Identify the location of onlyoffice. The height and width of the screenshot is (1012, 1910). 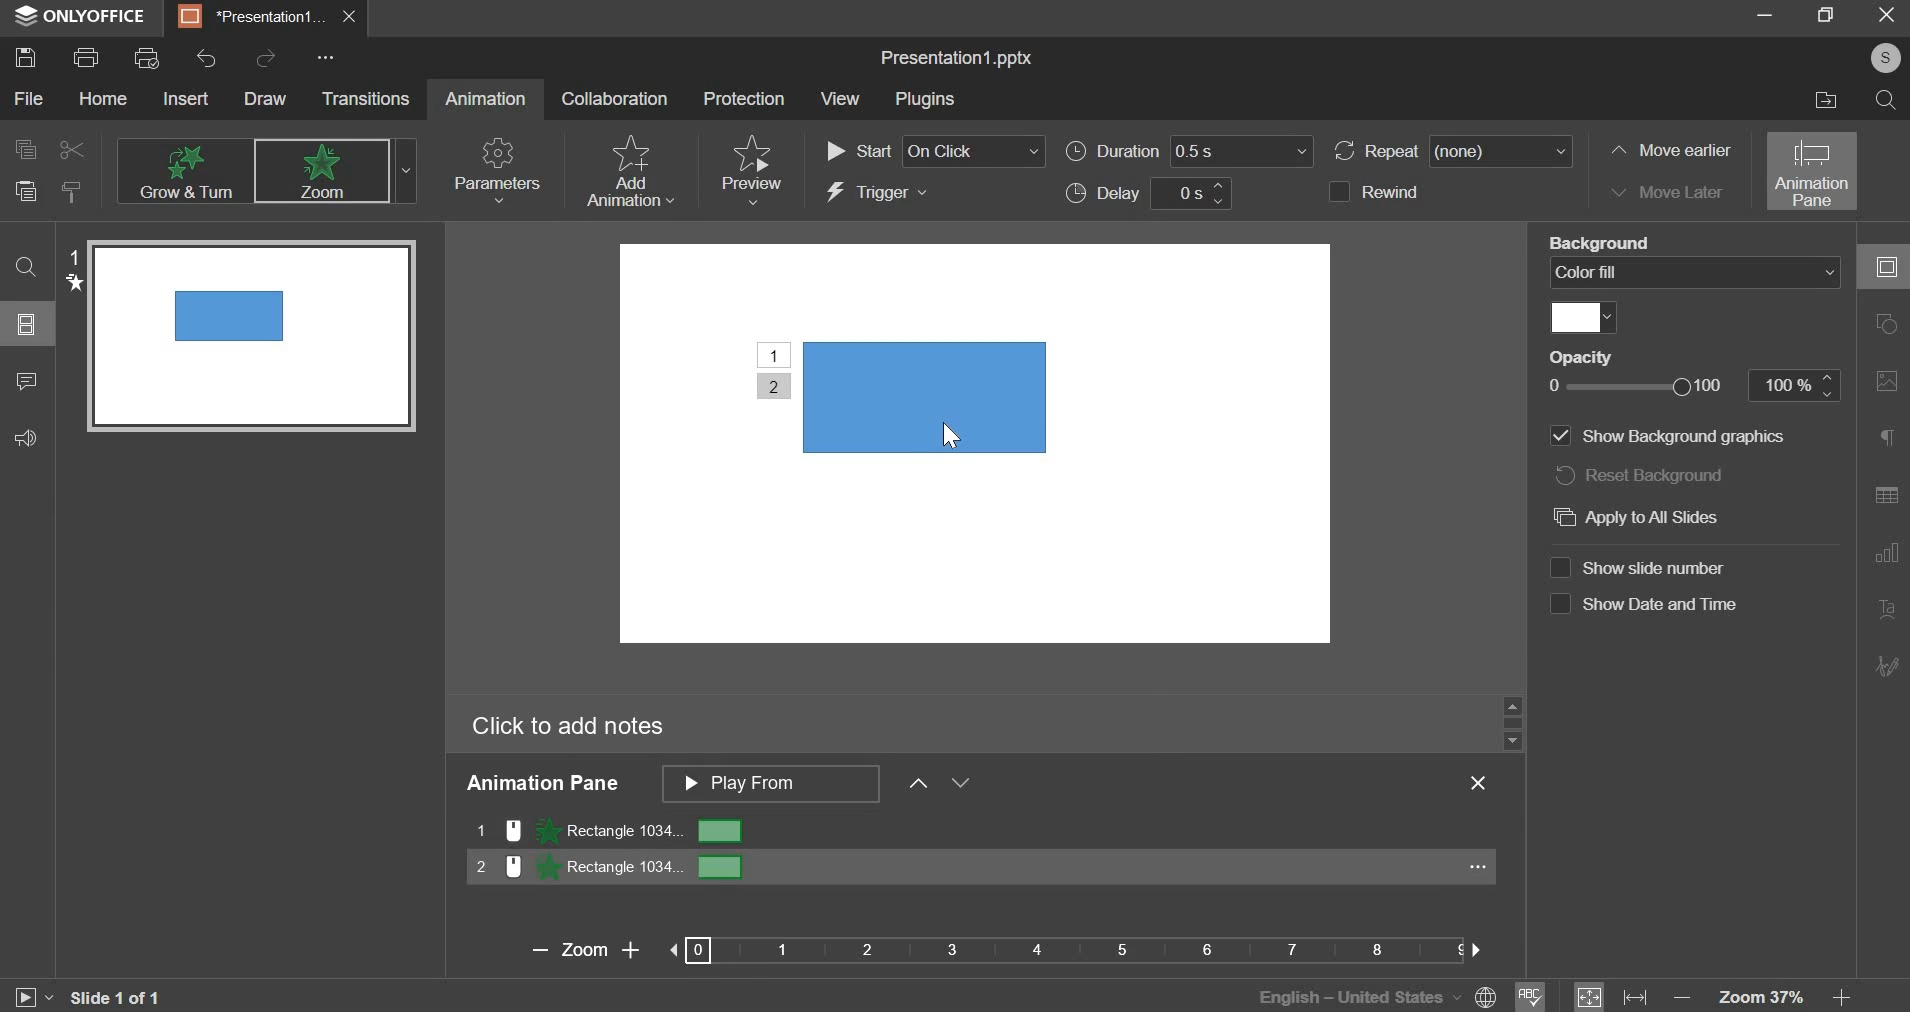
(80, 17).